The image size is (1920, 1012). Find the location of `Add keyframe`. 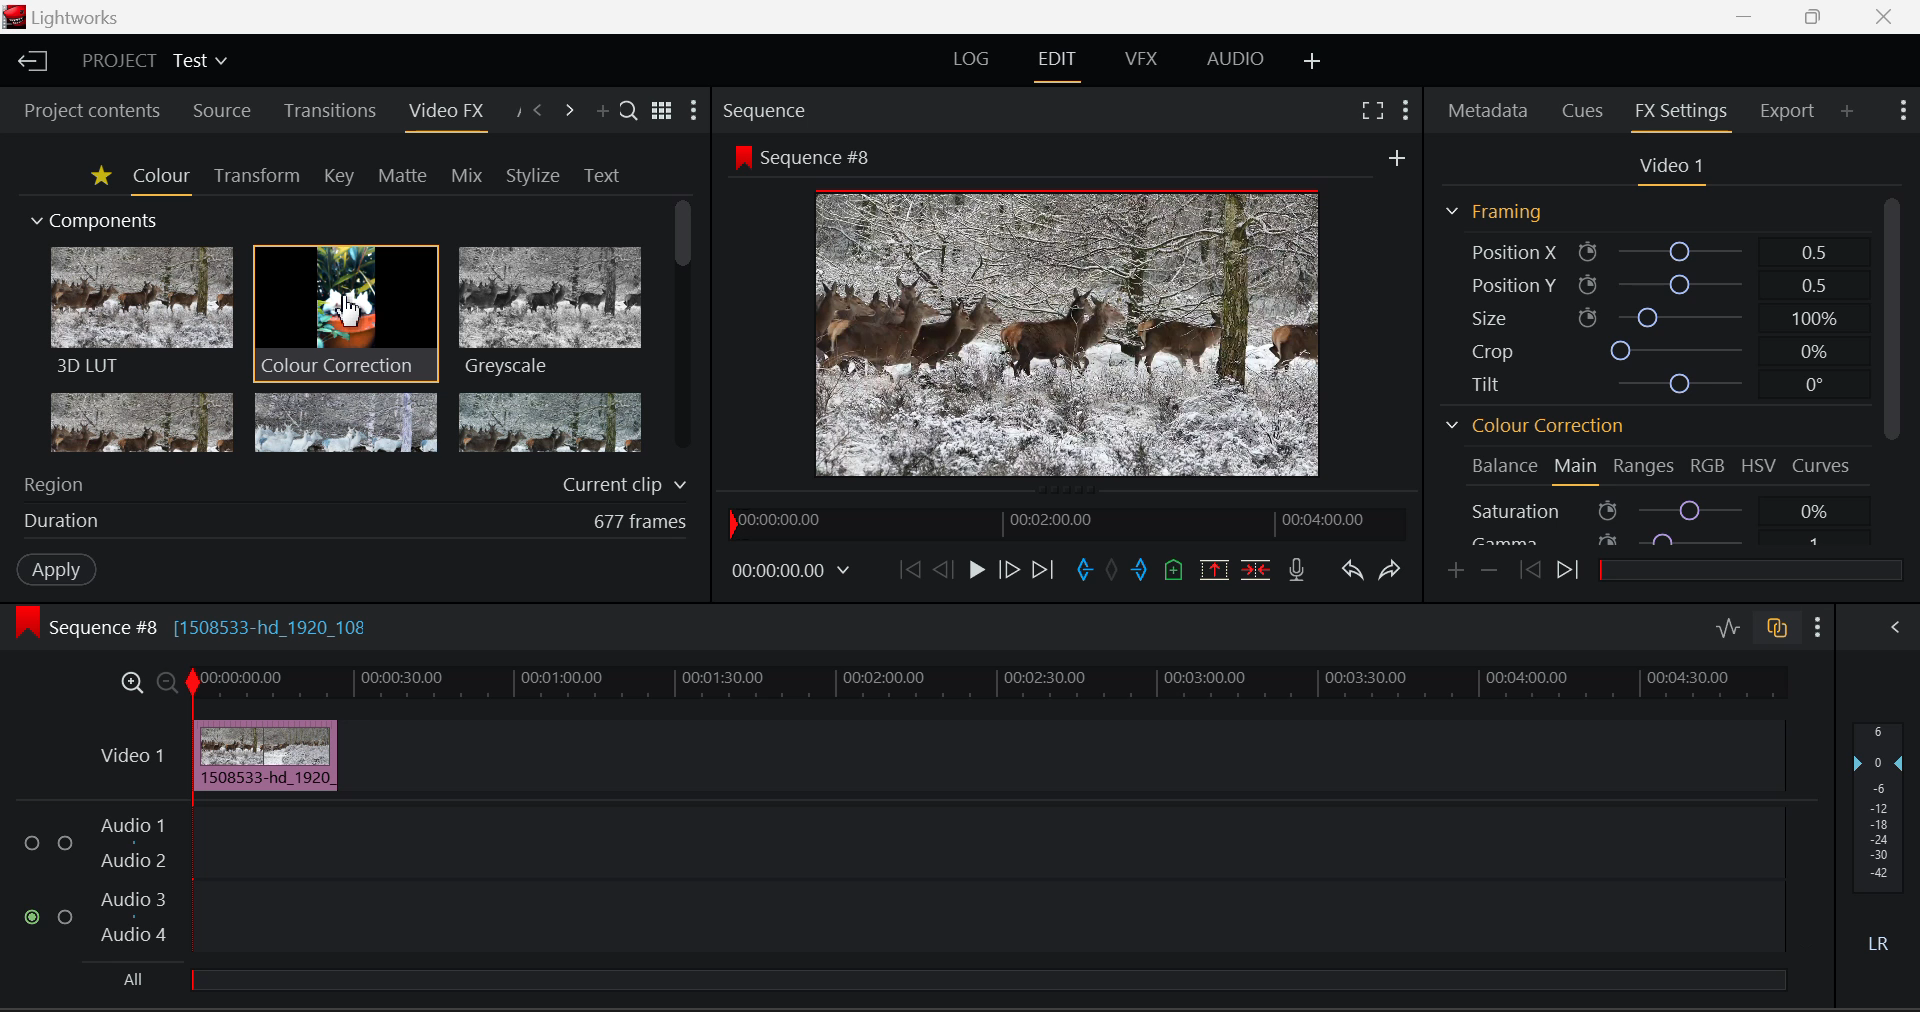

Add keyframe is located at coordinates (1457, 571).